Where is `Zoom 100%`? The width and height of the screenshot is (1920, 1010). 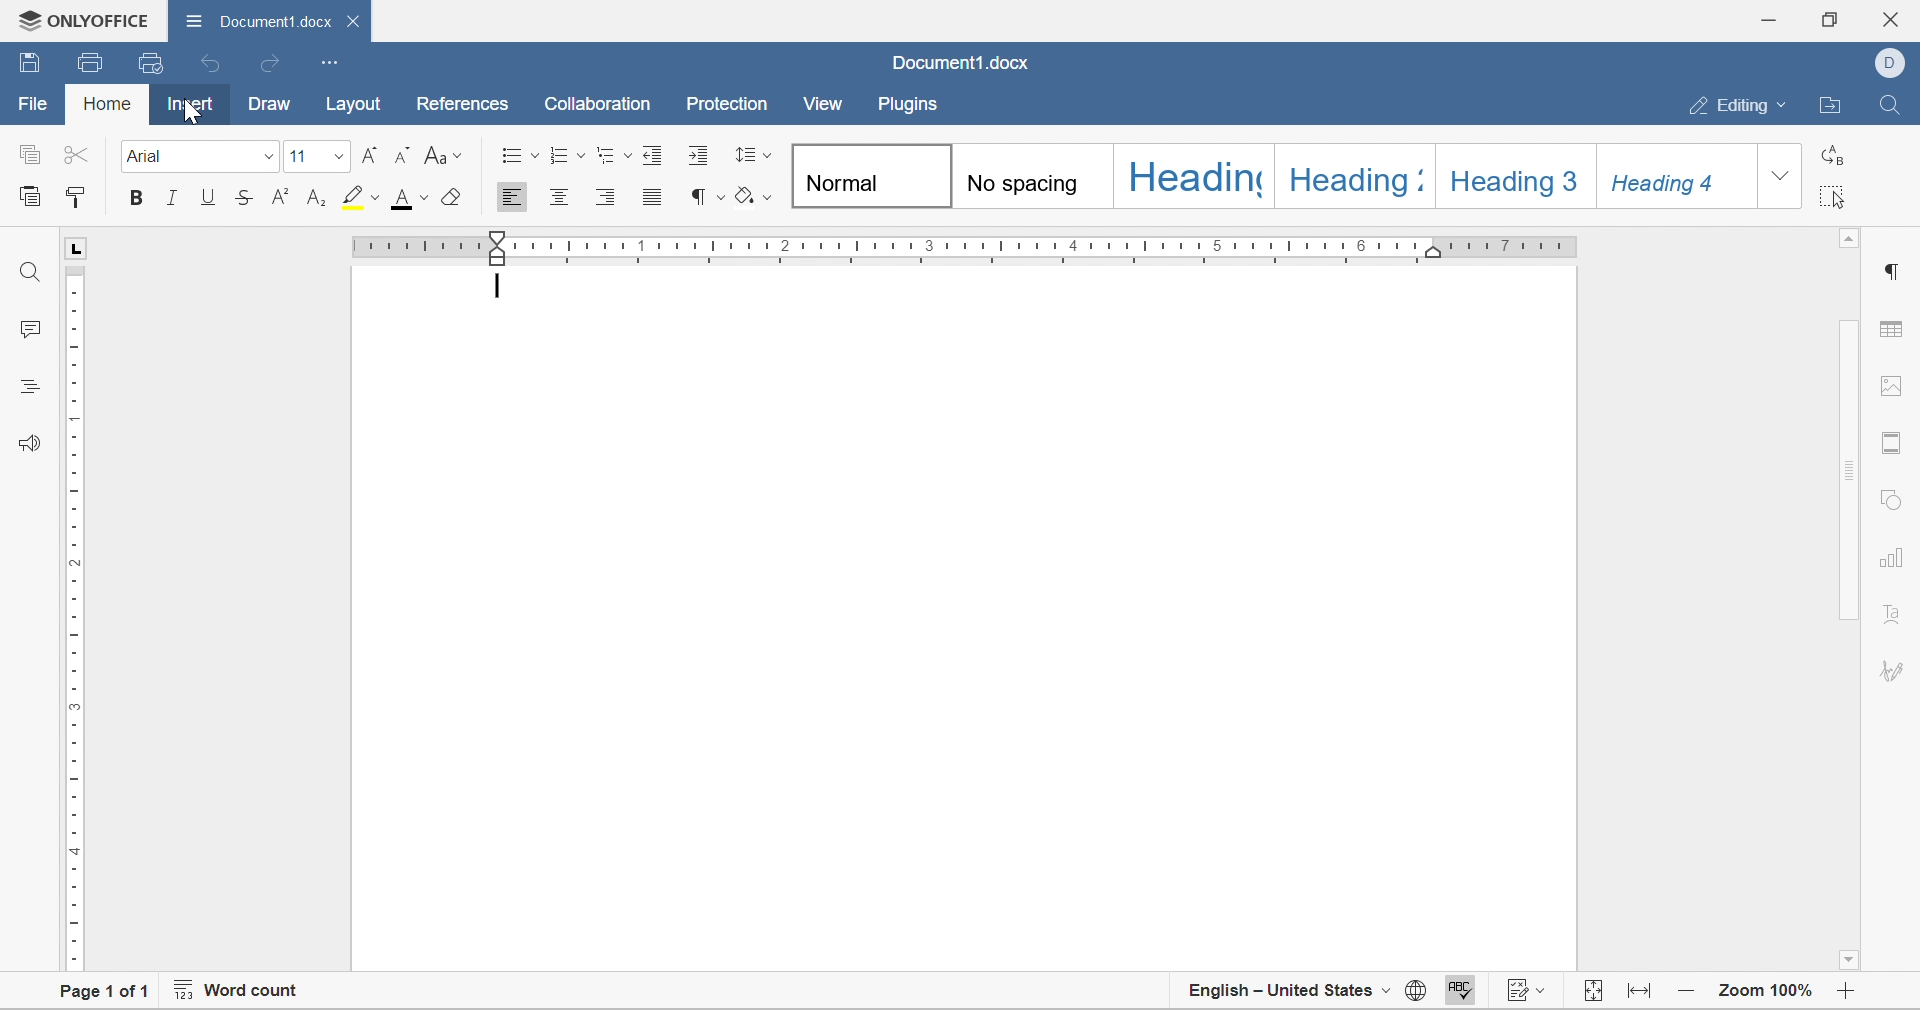 Zoom 100% is located at coordinates (1767, 993).